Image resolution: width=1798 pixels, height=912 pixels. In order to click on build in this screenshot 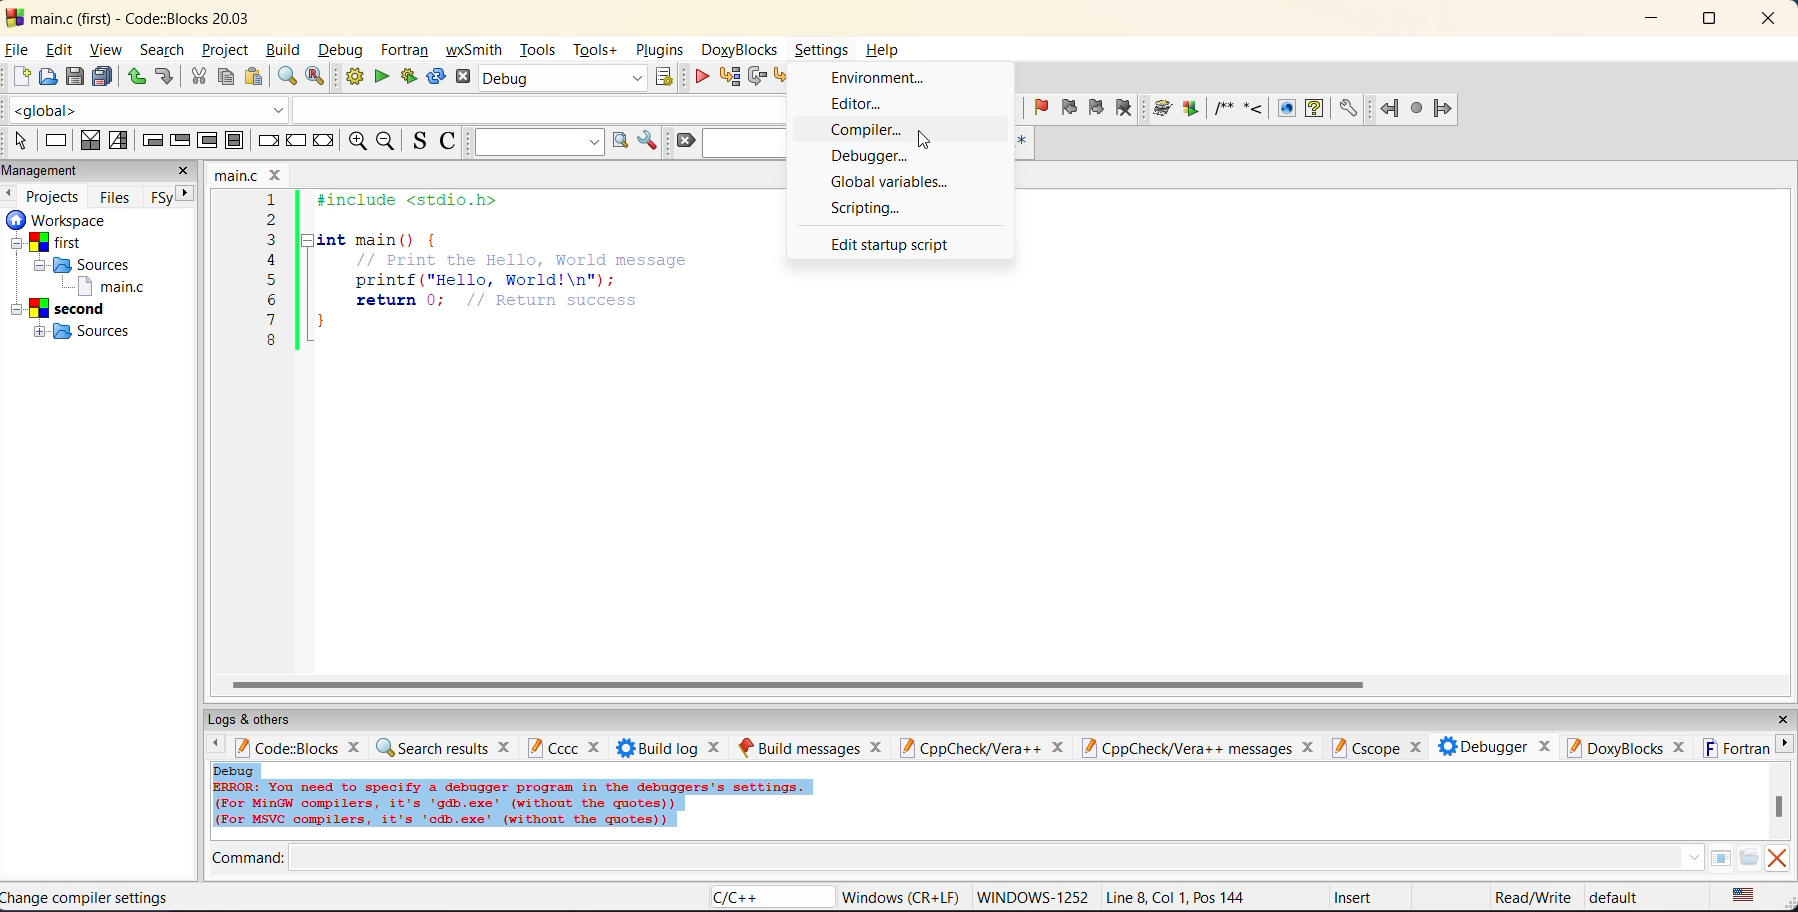, I will do `click(355, 78)`.